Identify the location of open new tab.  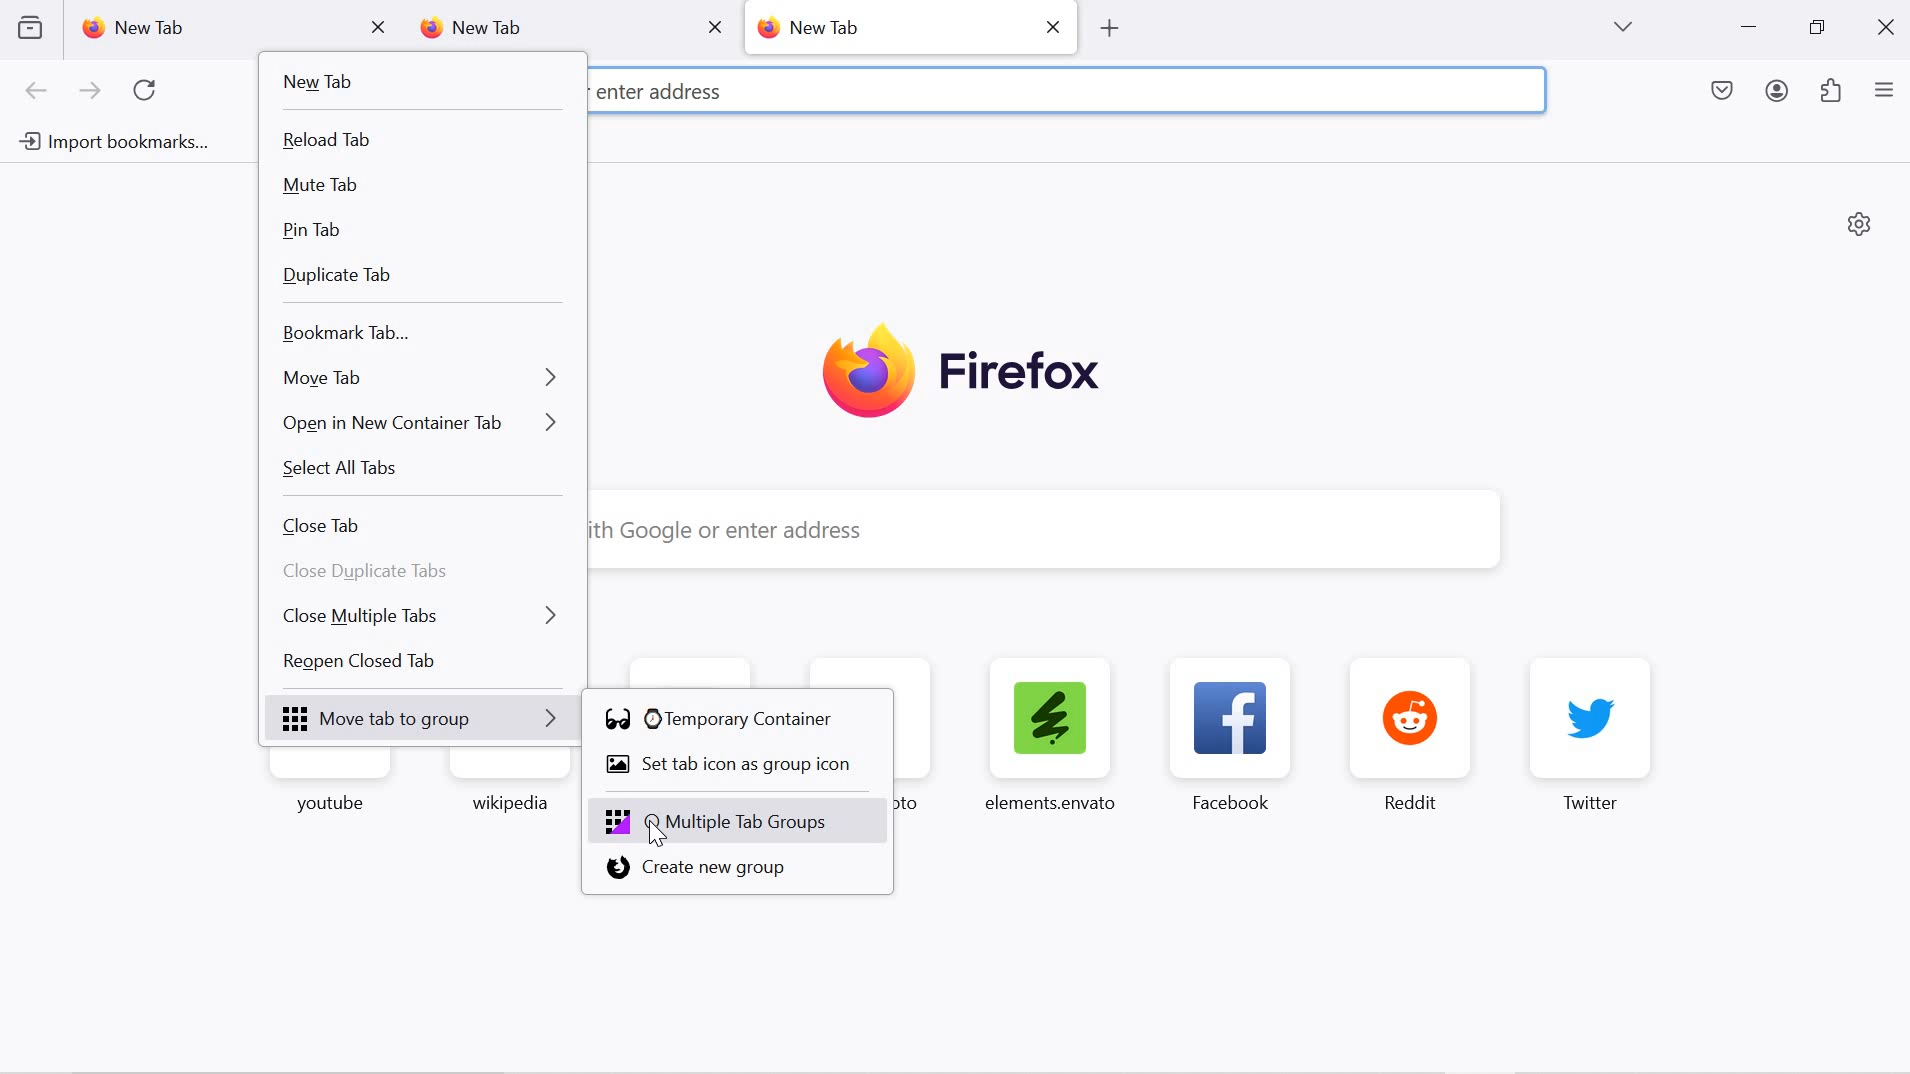
(1110, 26).